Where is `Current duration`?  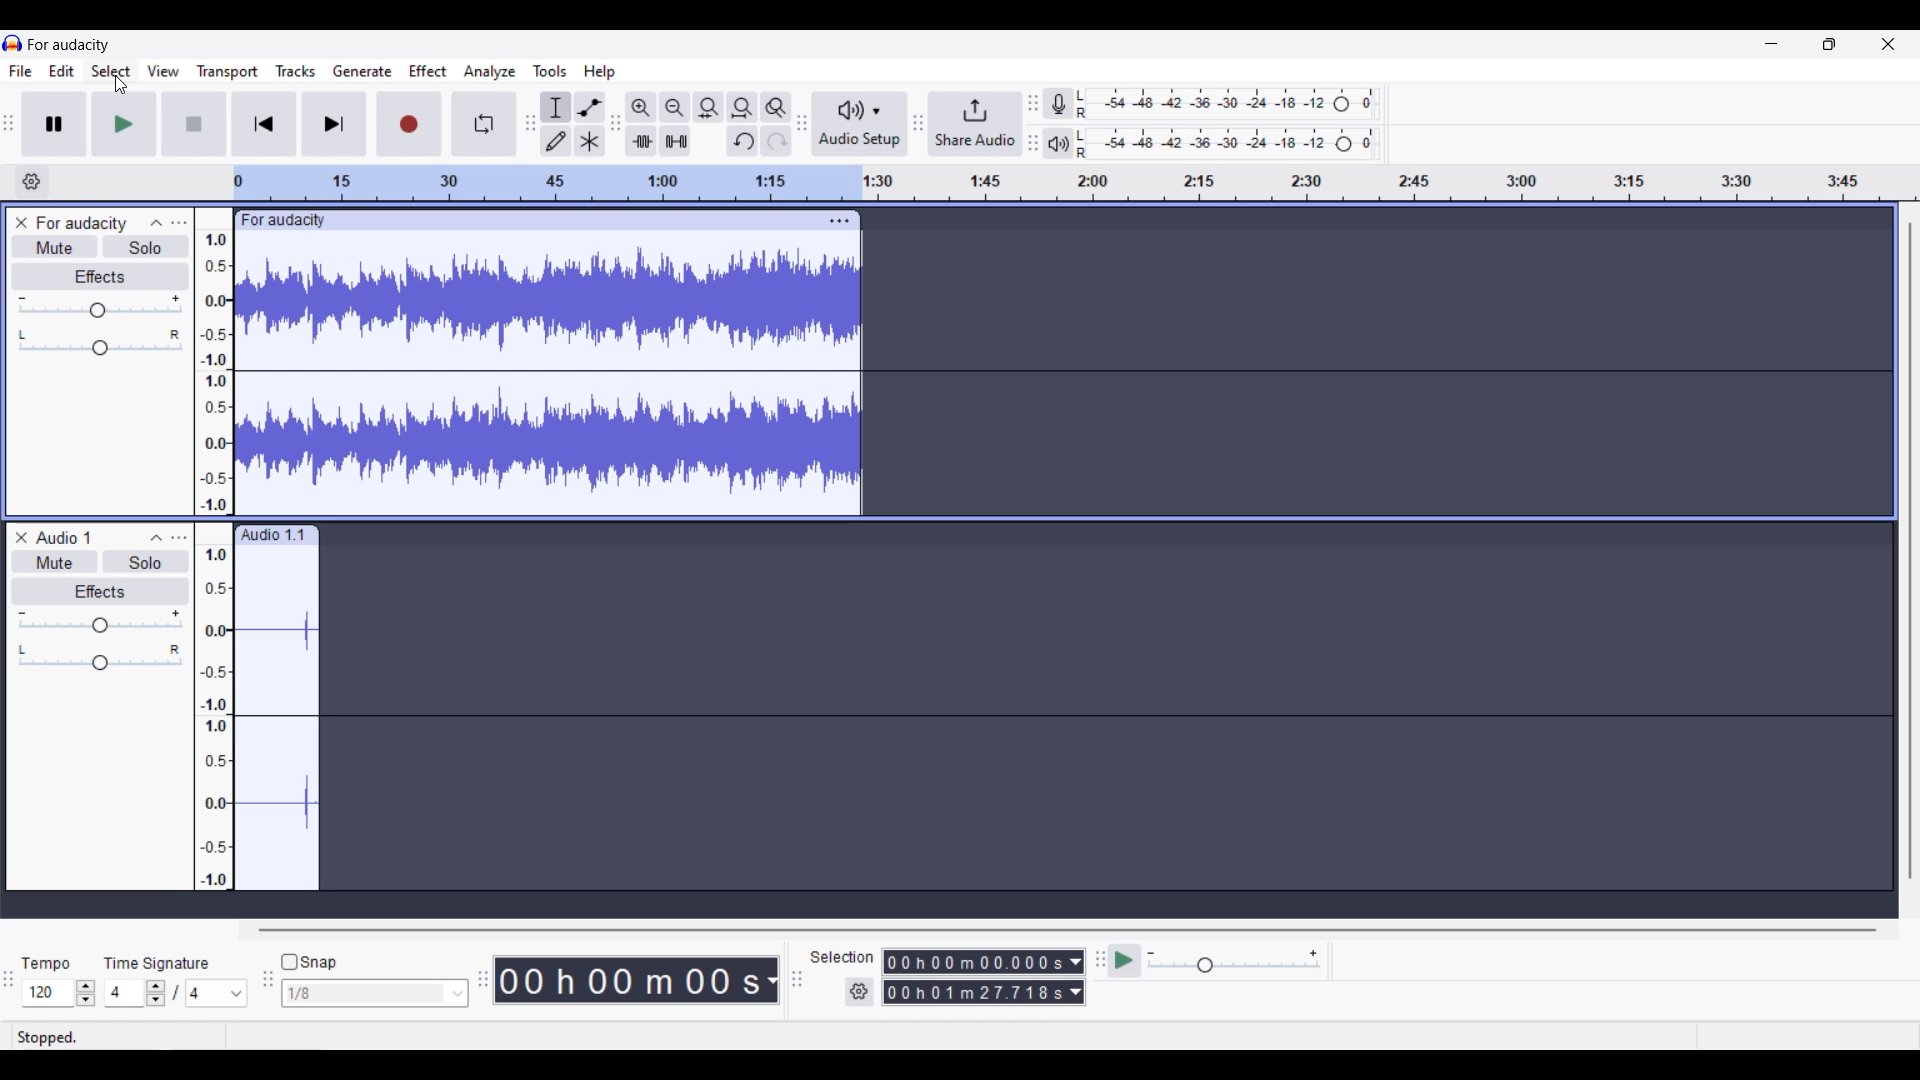
Current duration is located at coordinates (628, 980).